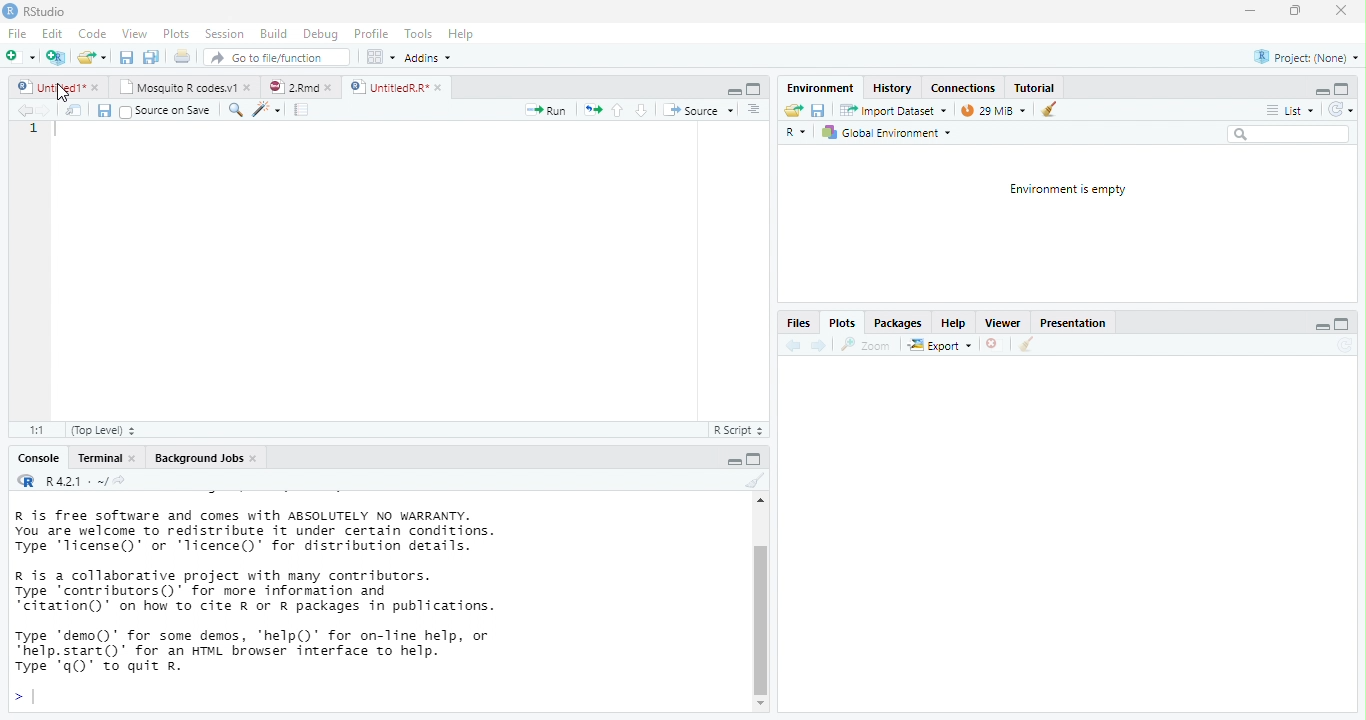  I want to click on back, so click(24, 110).